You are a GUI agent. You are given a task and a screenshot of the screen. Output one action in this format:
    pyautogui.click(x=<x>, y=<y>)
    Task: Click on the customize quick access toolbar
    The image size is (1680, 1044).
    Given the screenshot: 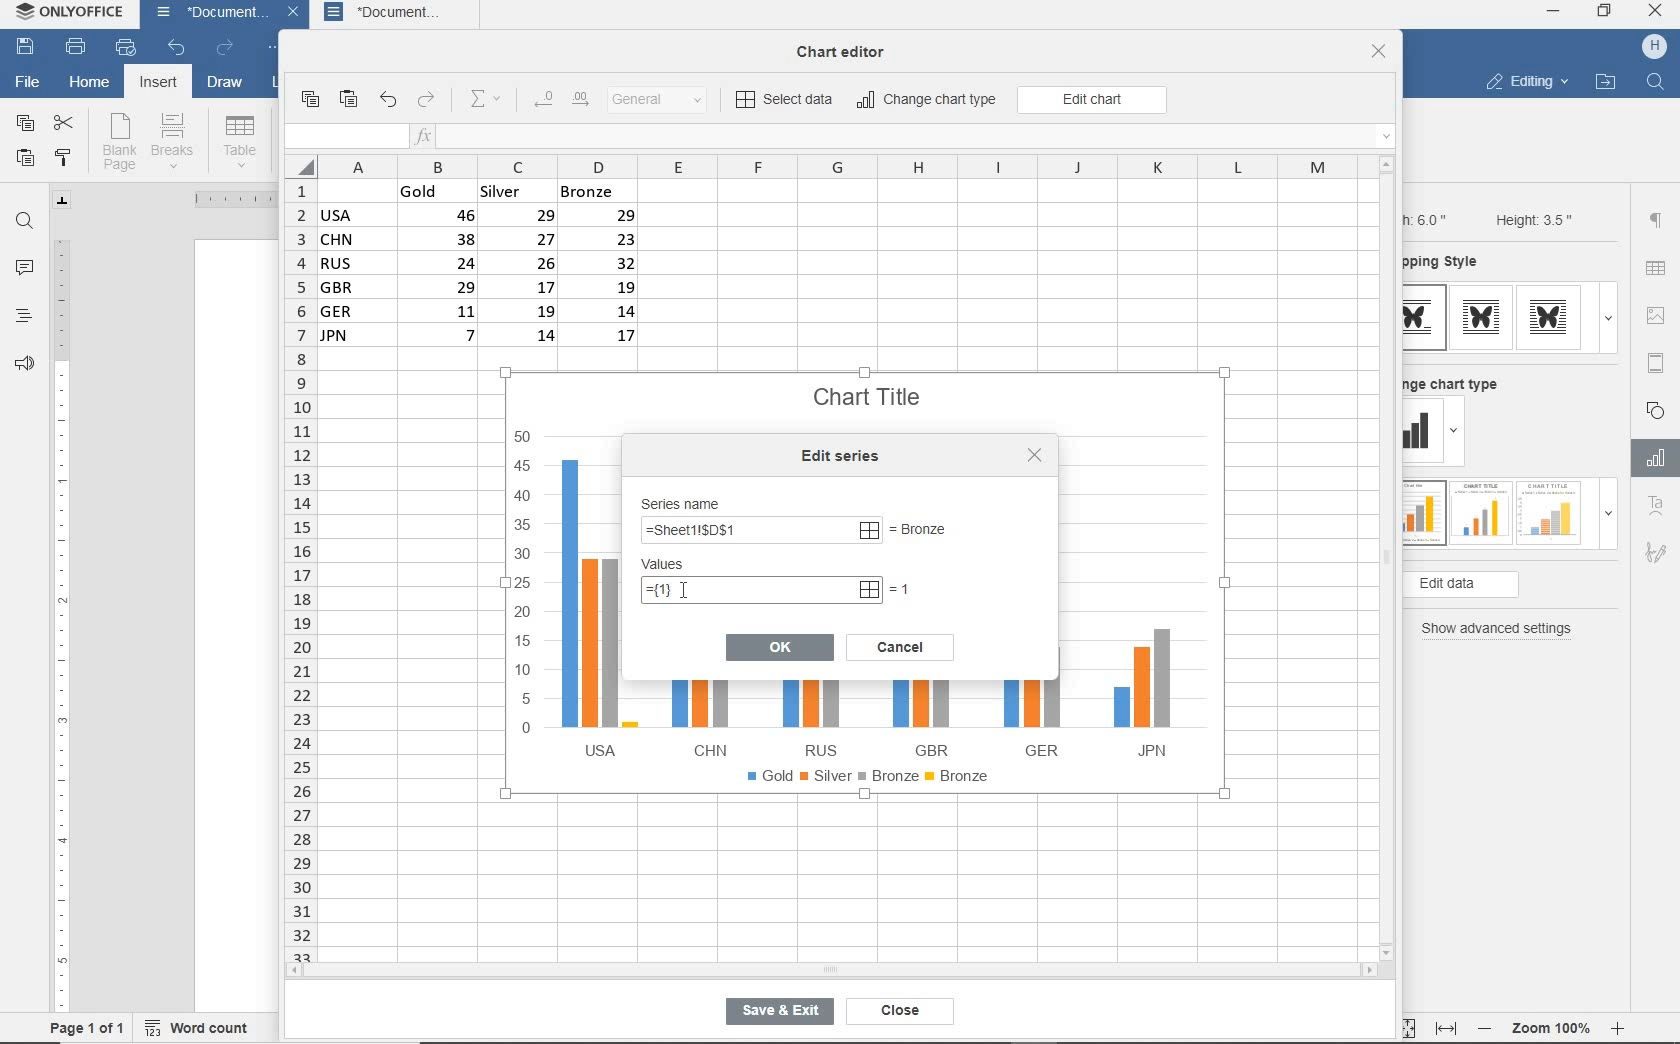 What is the action you would take?
    pyautogui.click(x=276, y=50)
    